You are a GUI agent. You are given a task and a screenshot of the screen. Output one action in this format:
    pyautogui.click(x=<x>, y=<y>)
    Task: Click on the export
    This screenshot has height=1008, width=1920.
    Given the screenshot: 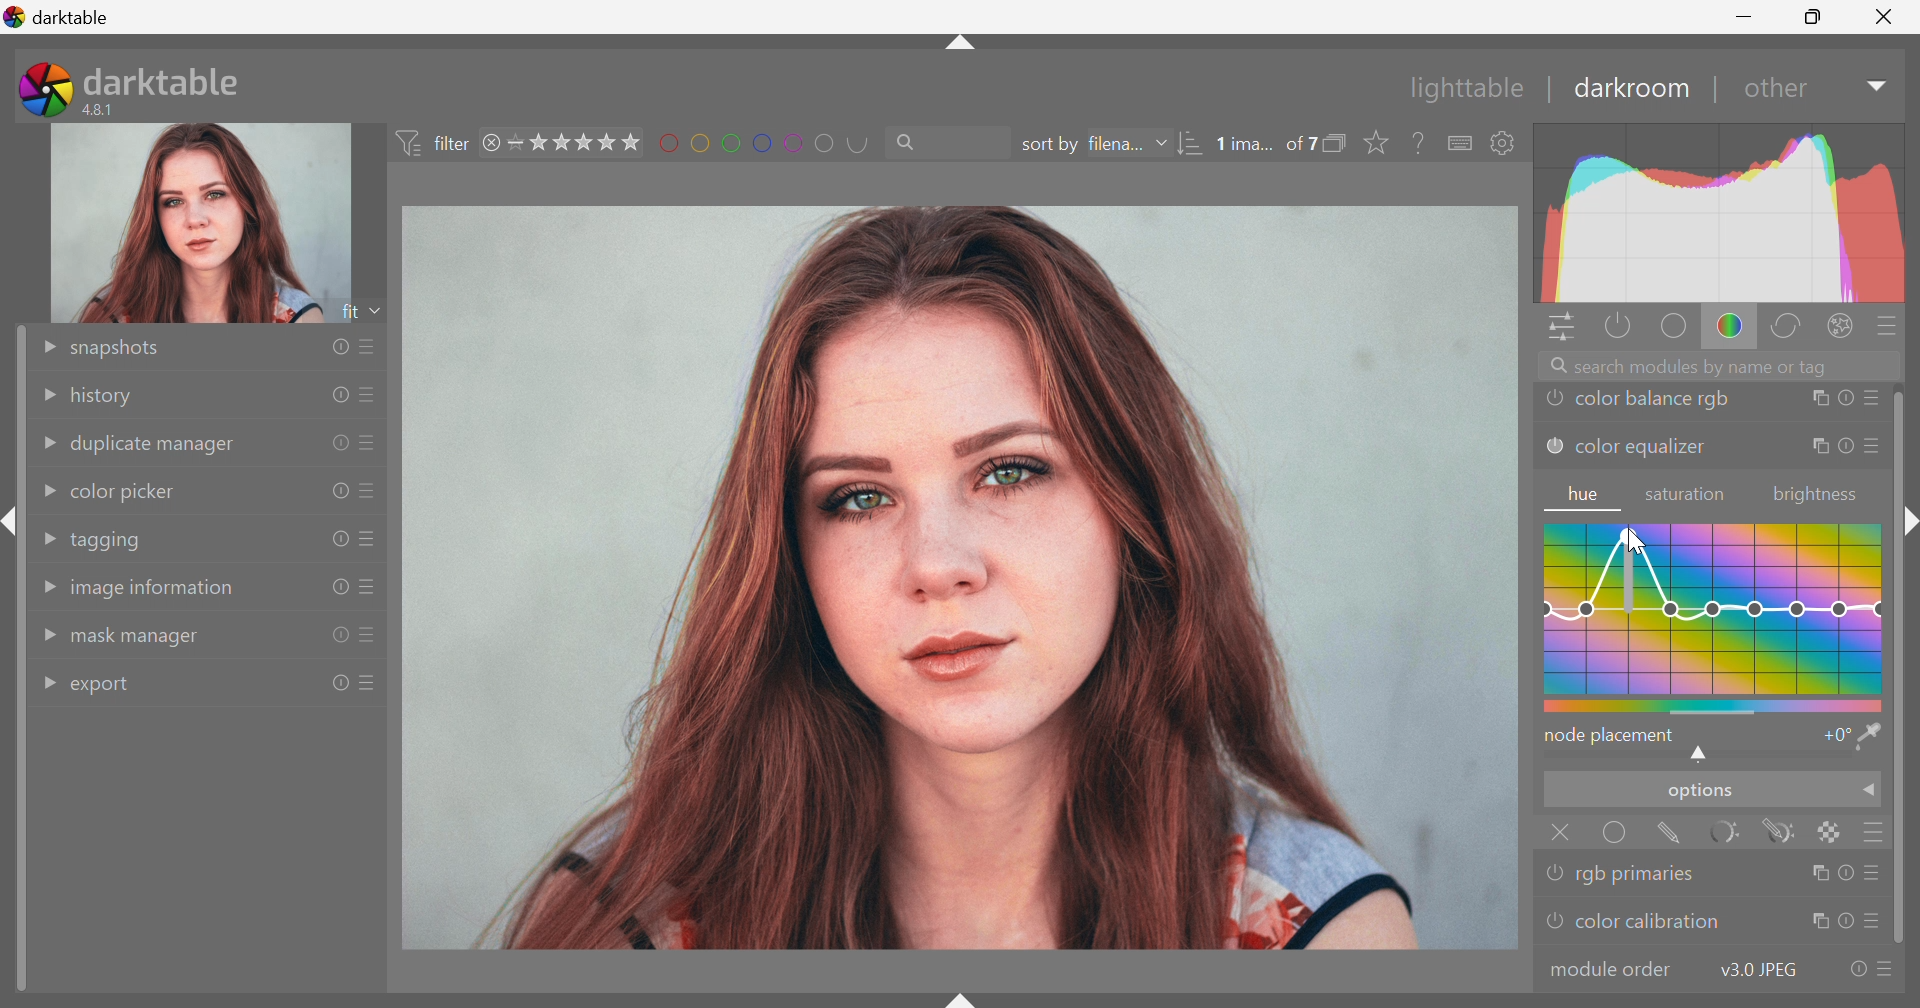 What is the action you would take?
    pyautogui.click(x=109, y=687)
    